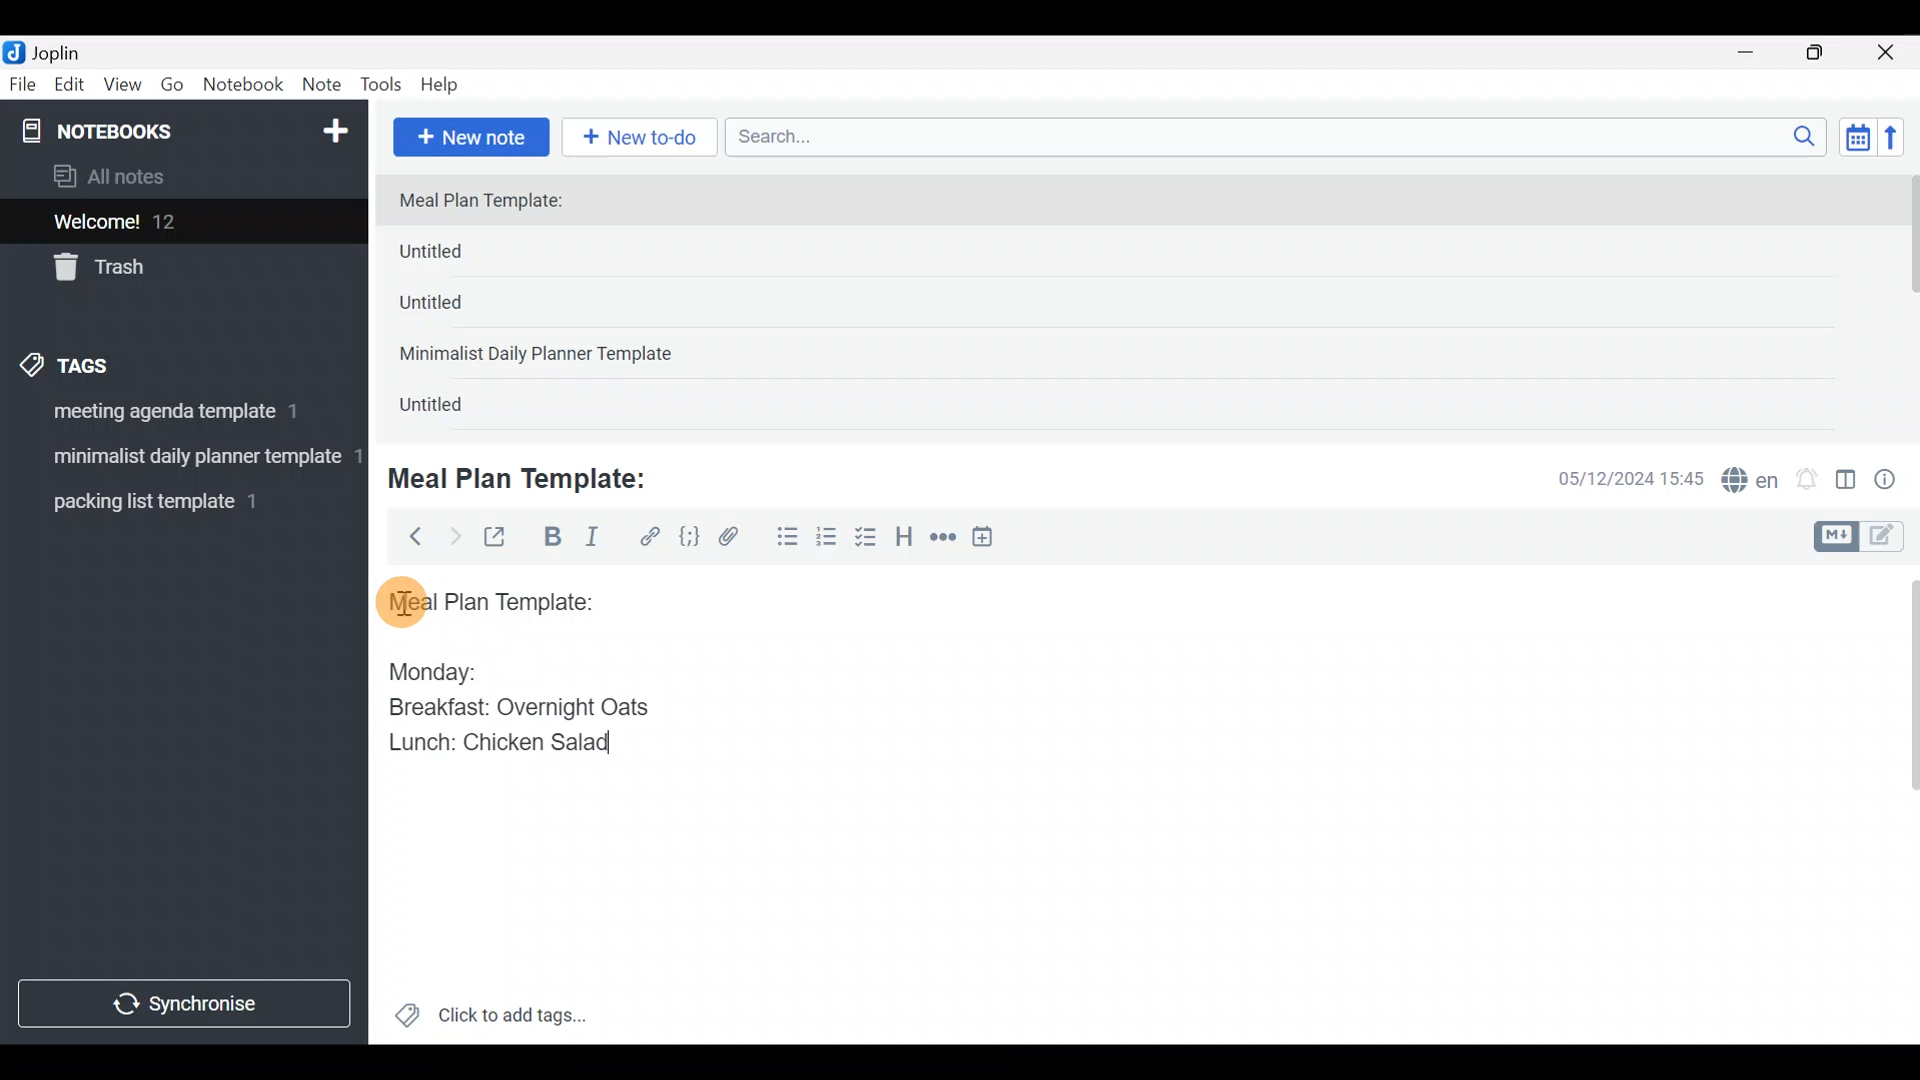  What do you see at coordinates (1901, 143) in the screenshot?
I see `Reverse sort` at bounding box center [1901, 143].